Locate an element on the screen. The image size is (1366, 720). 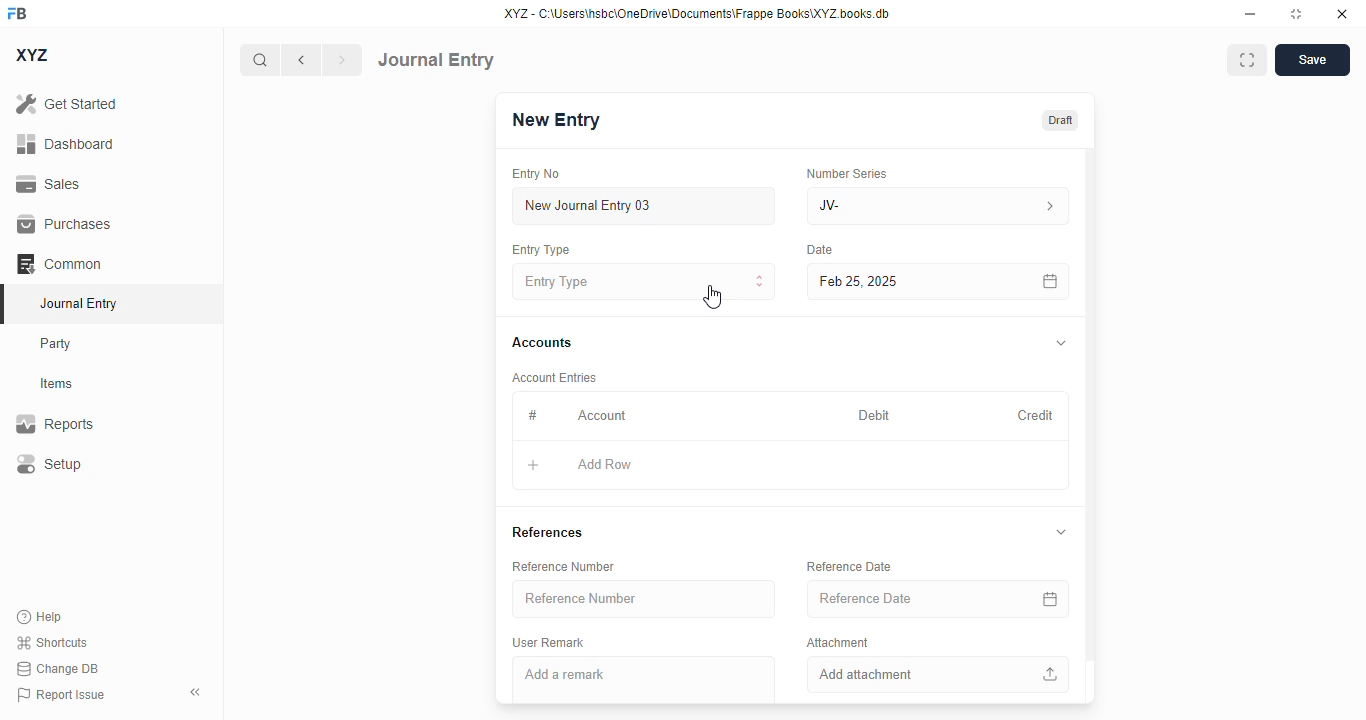
toggle expand/collapse is located at coordinates (1062, 343).